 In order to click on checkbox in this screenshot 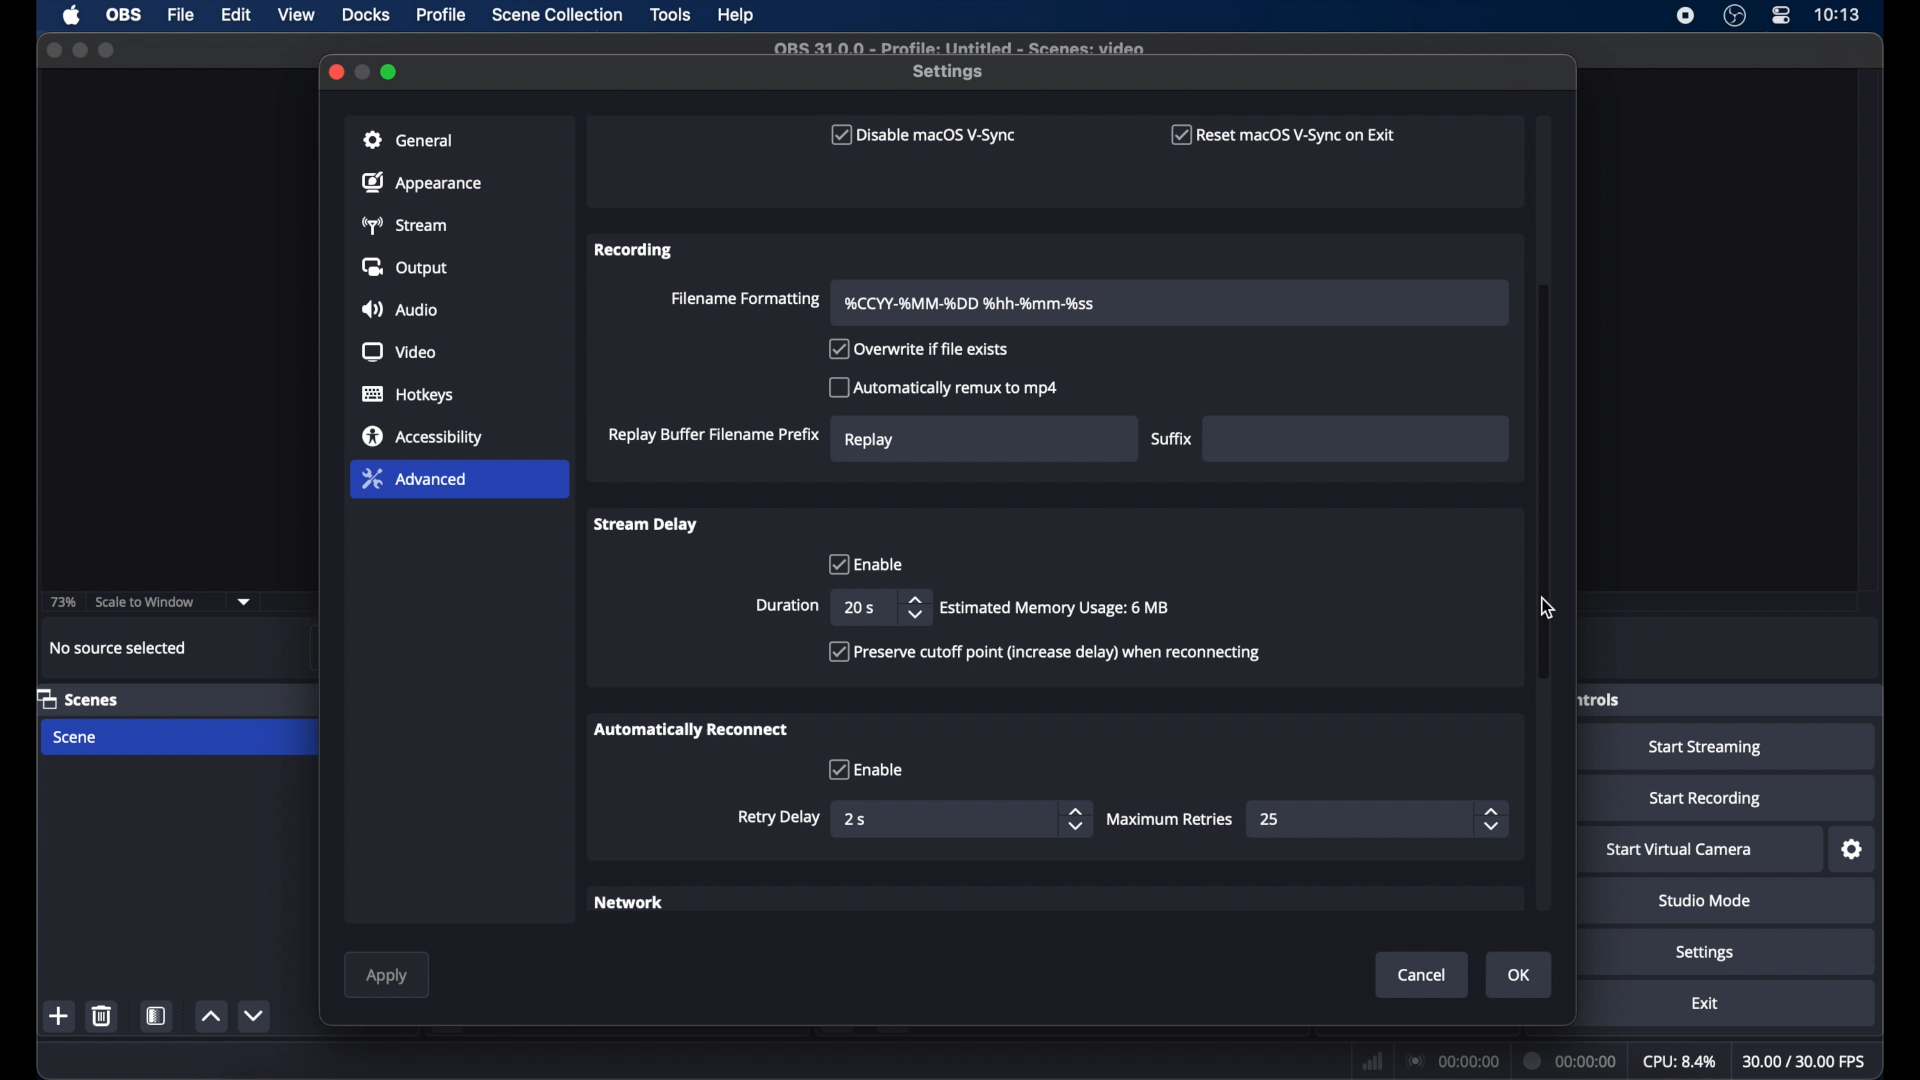, I will do `click(865, 769)`.